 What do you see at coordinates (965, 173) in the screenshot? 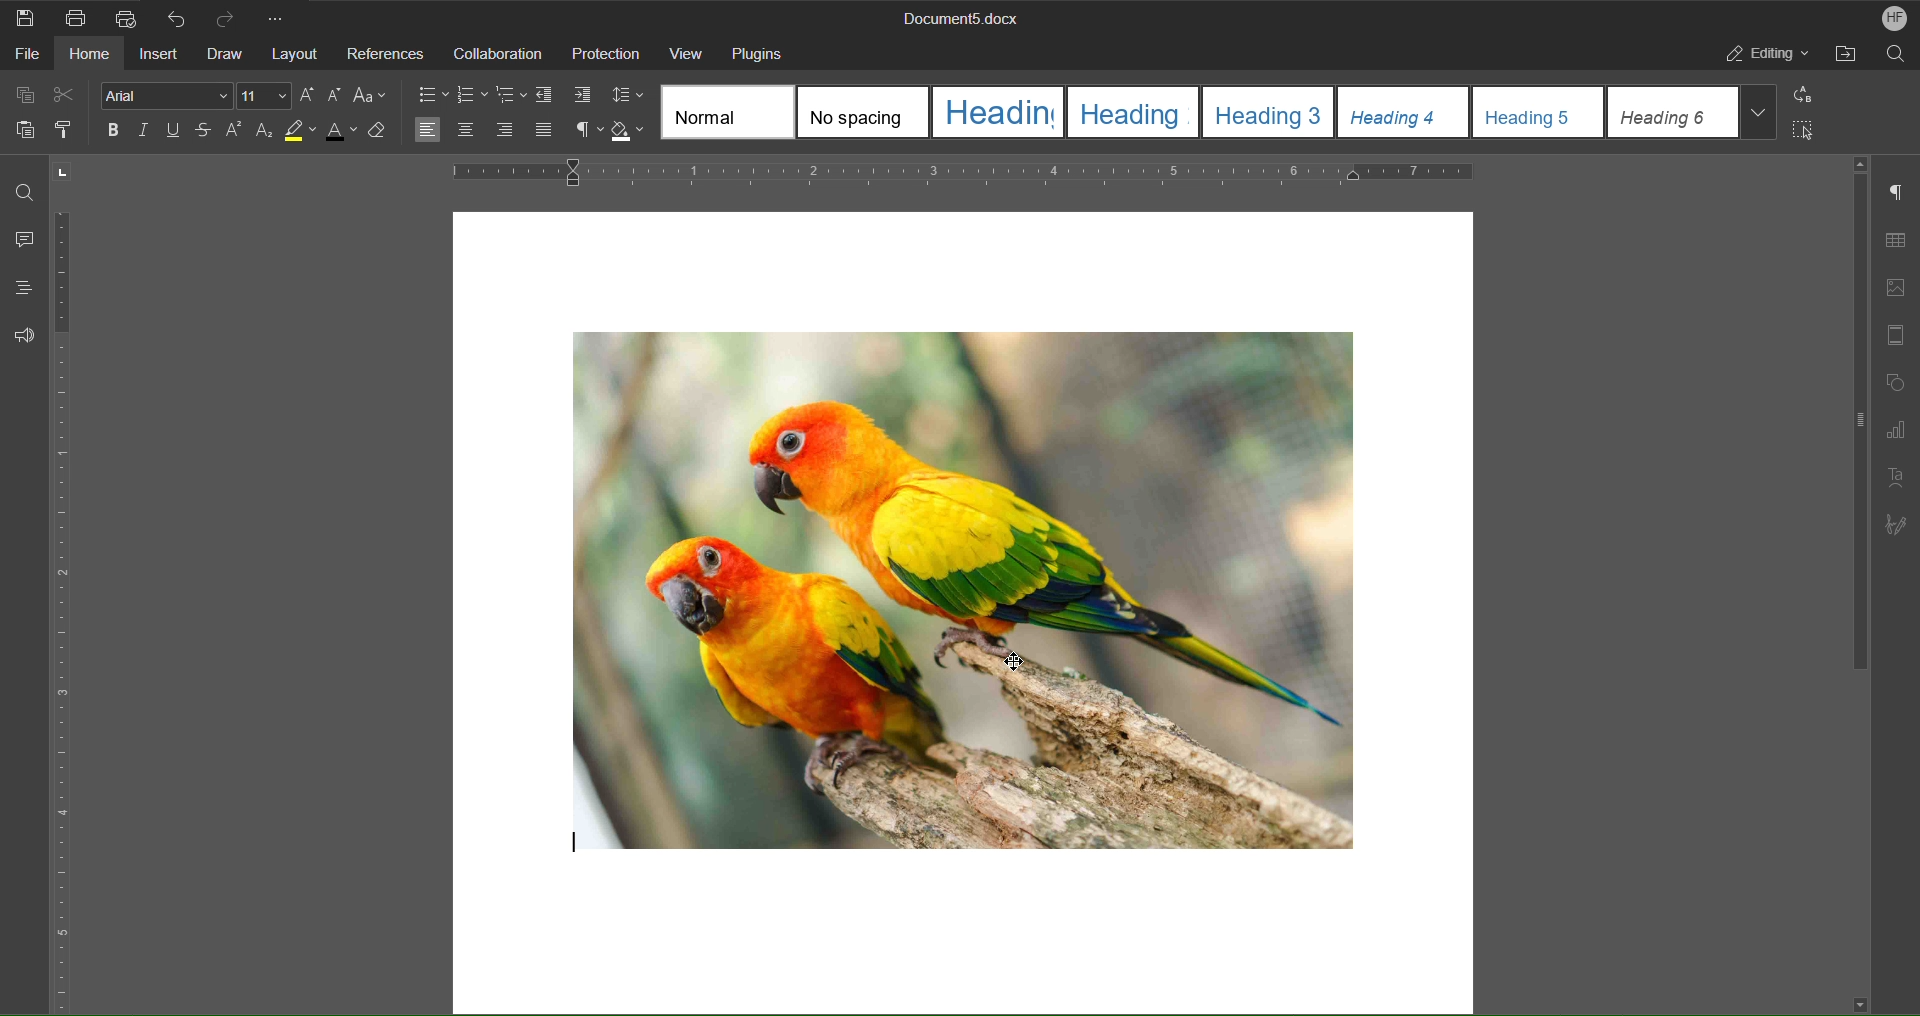
I see `Horizontal Ruler` at bounding box center [965, 173].